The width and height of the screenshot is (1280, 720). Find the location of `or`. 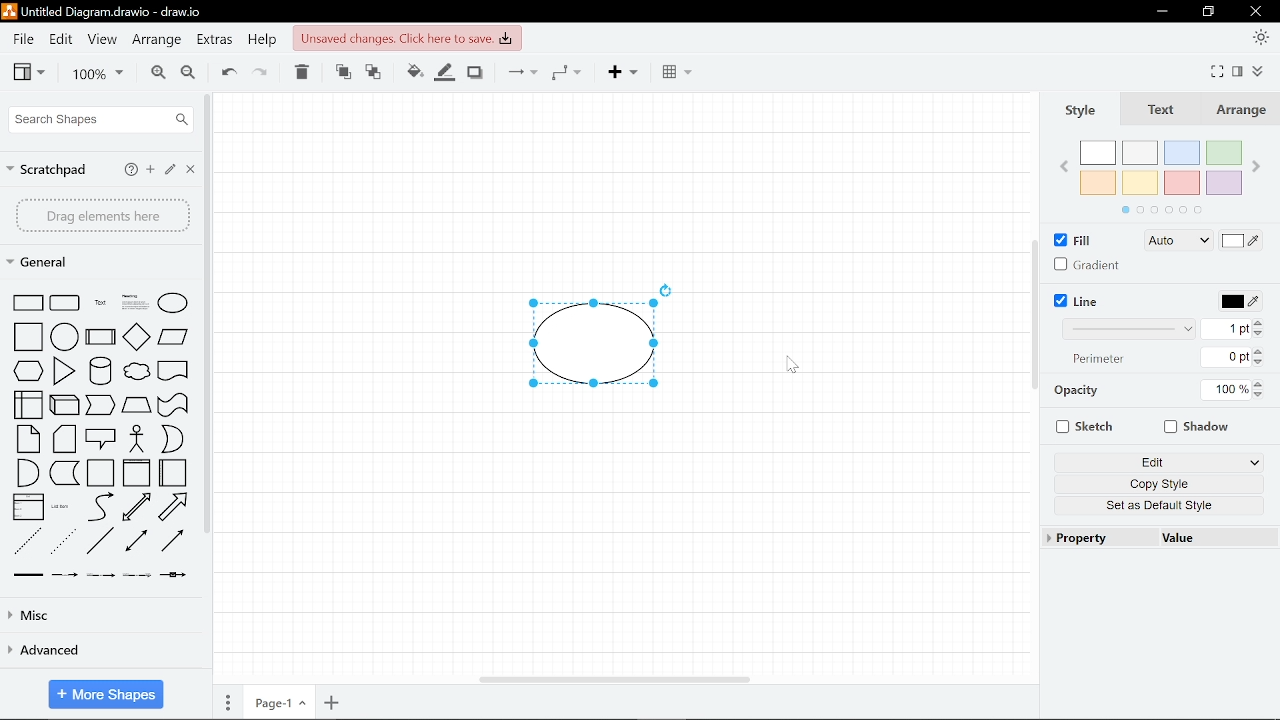

or is located at coordinates (172, 438).